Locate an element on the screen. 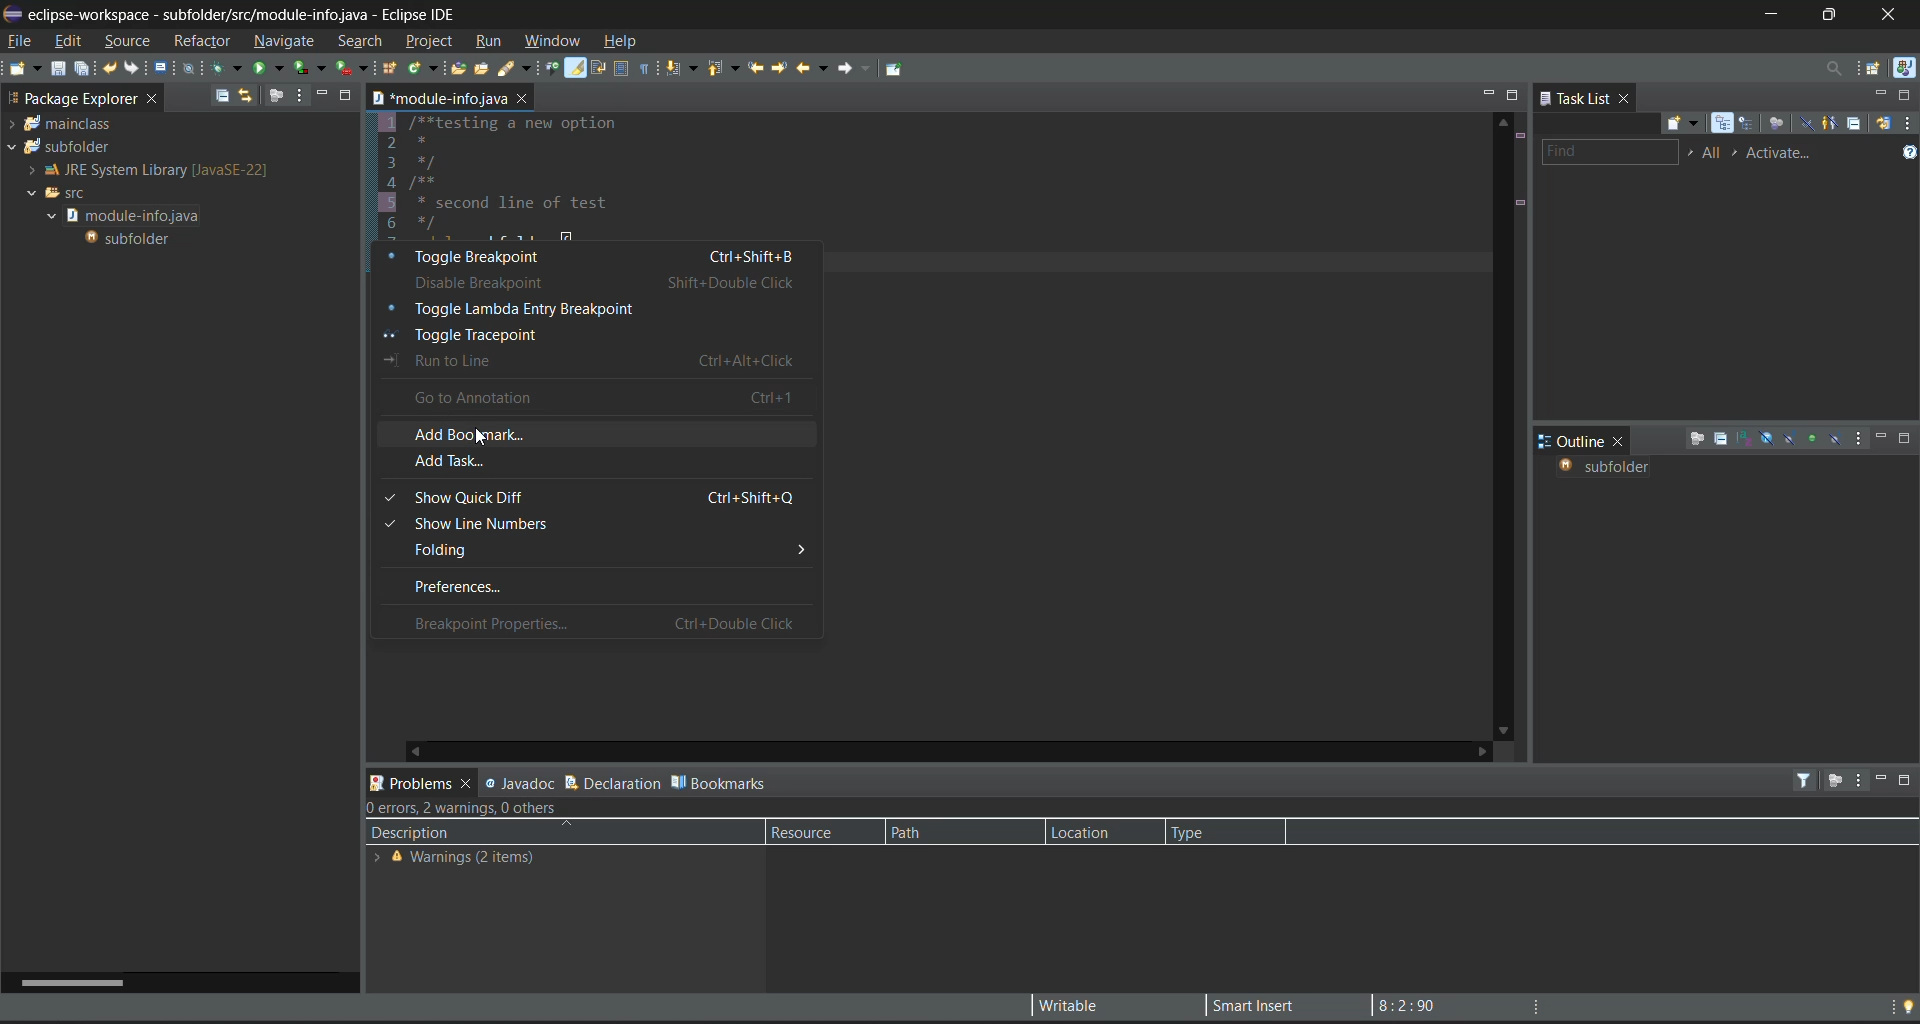 This screenshot has height=1024, width=1920. toggle tracepoint is located at coordinates (601, 332).